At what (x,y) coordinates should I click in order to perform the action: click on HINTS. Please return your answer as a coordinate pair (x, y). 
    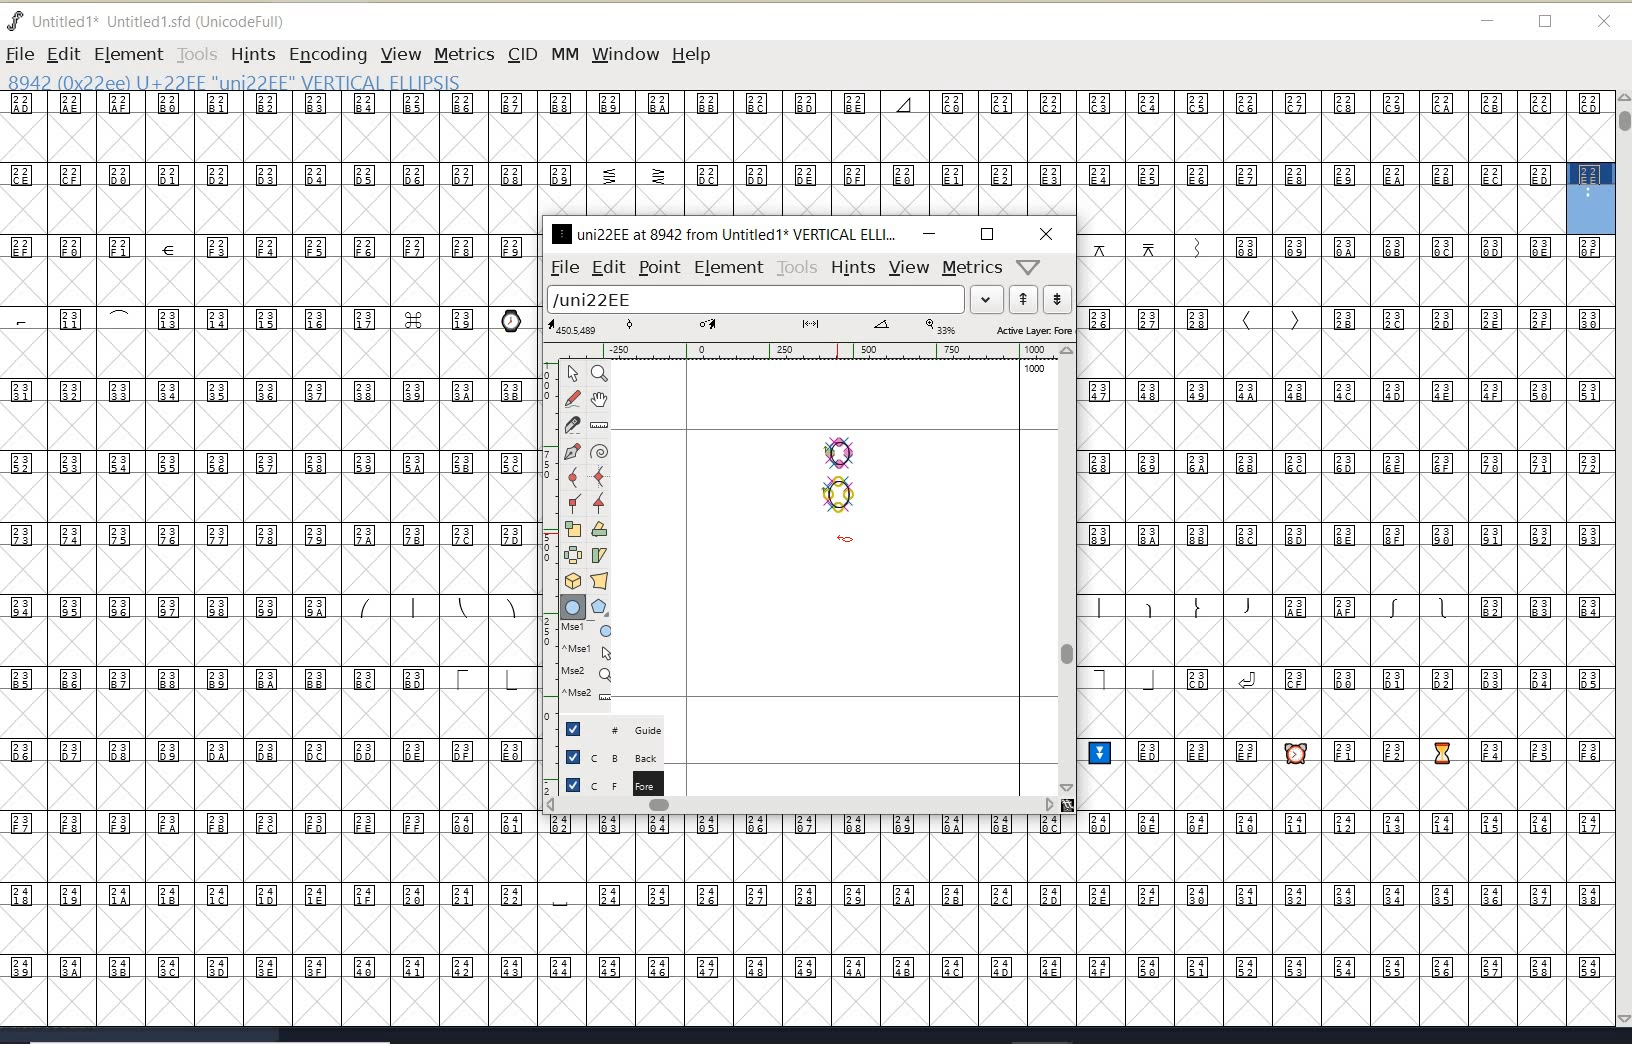
    Looking at the image, I should click on (252, 55).